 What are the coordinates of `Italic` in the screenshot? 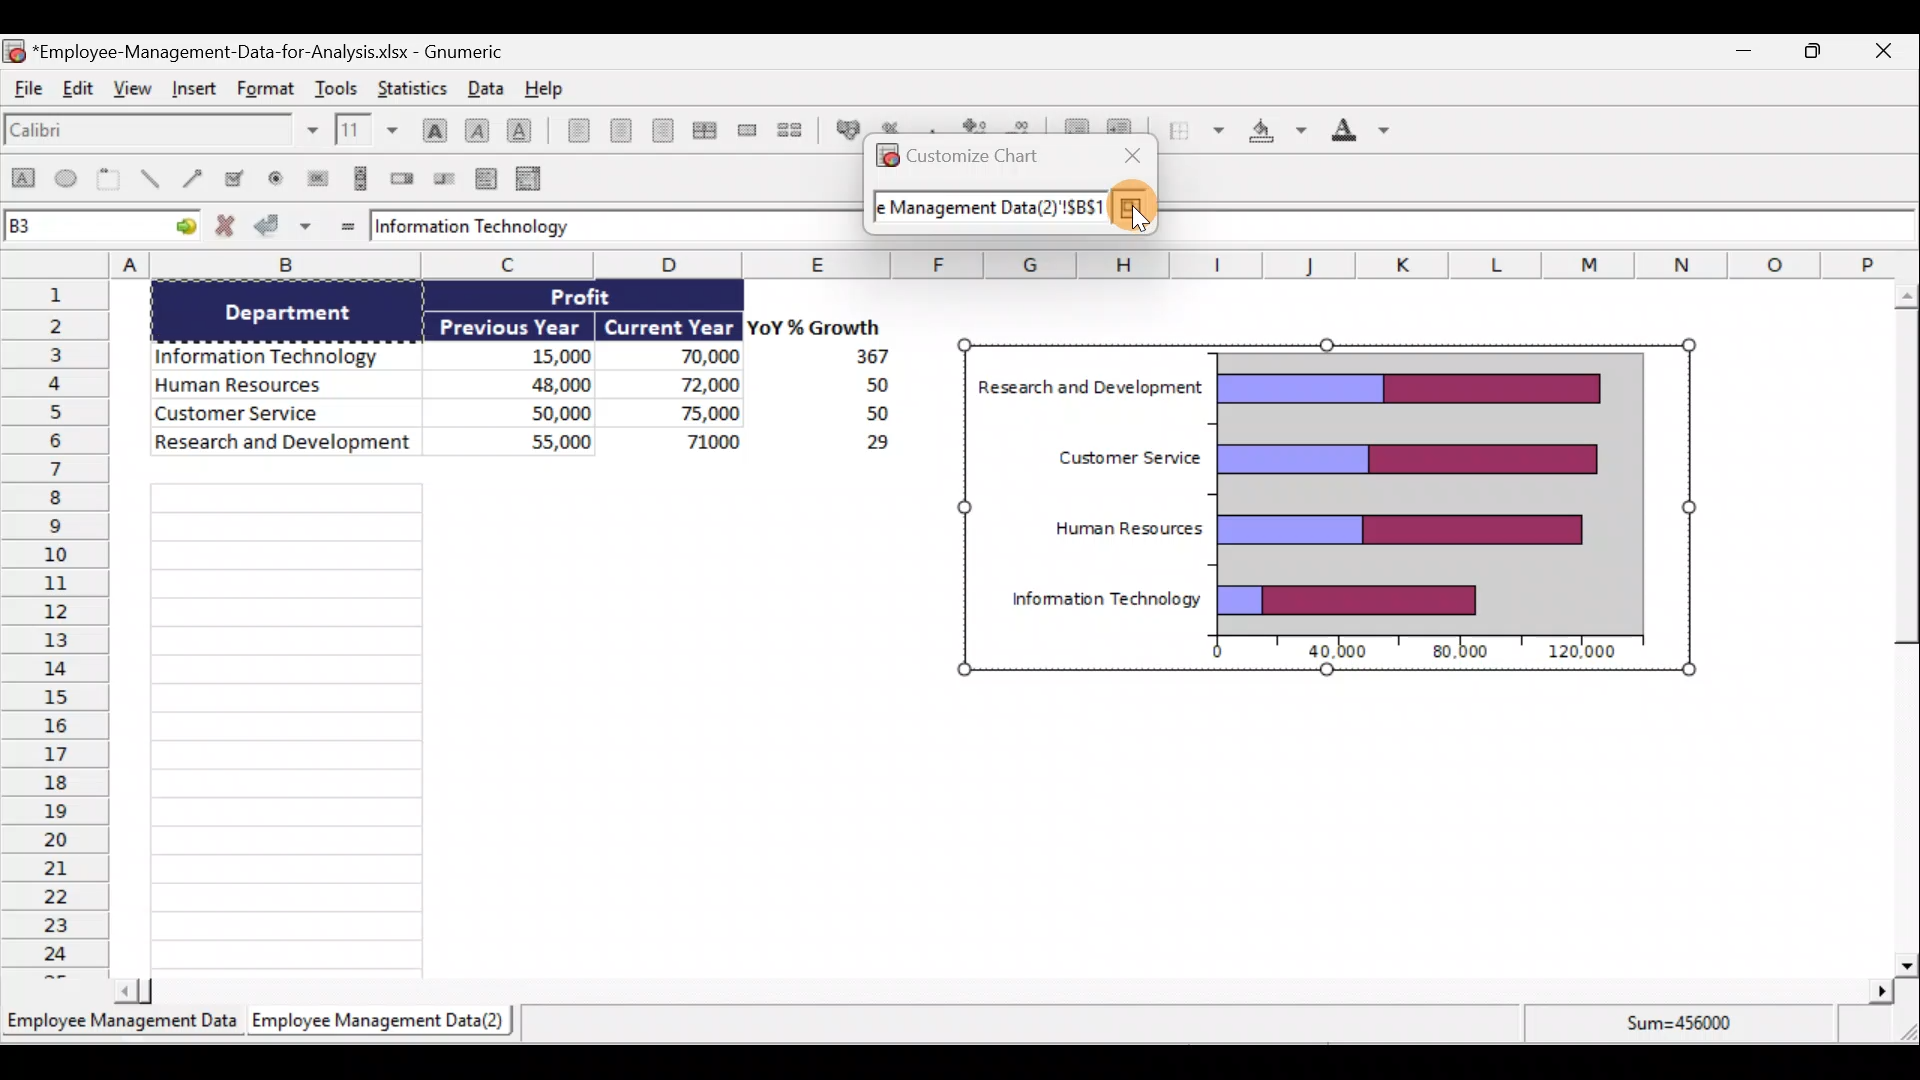 It's located at (478, 130).